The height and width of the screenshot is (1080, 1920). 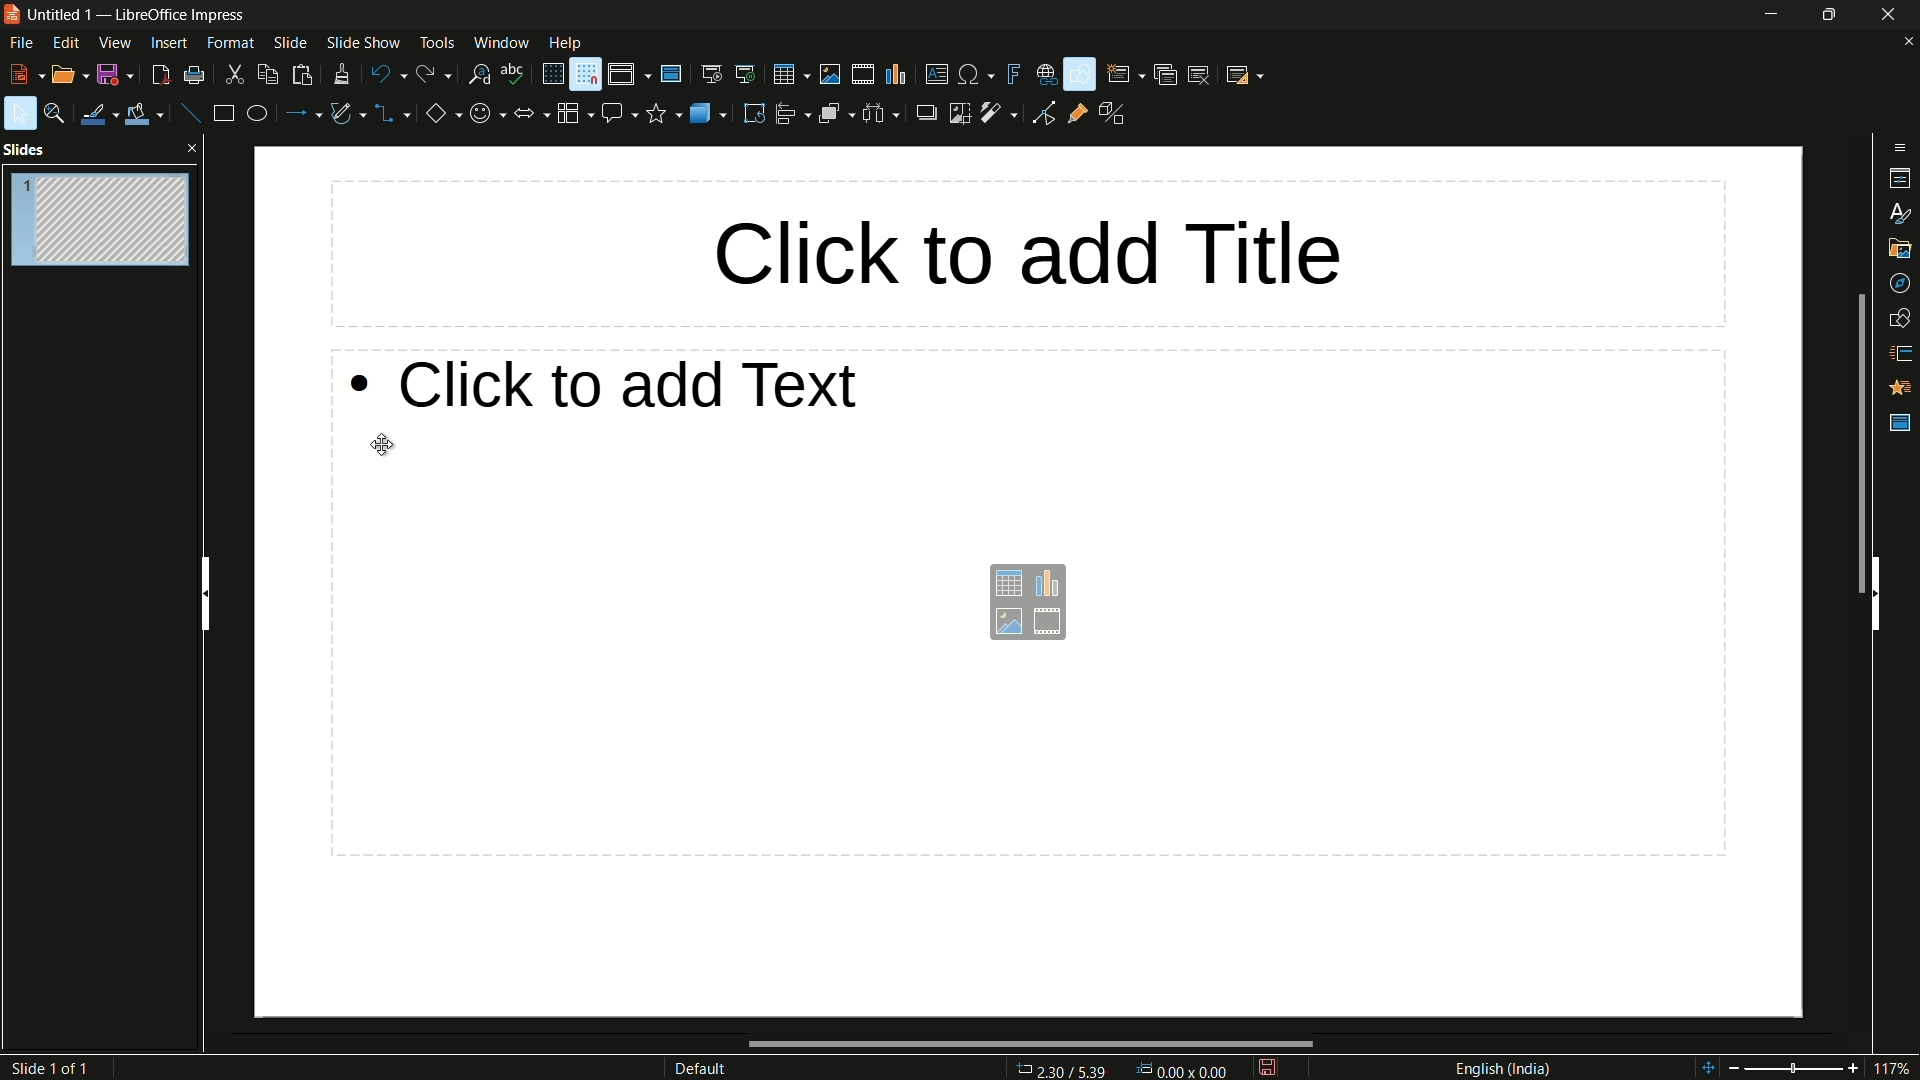 What do you see at coordinates (287, 39) in the screenshot?
I see `cursor` at bounding box center [287, 39].